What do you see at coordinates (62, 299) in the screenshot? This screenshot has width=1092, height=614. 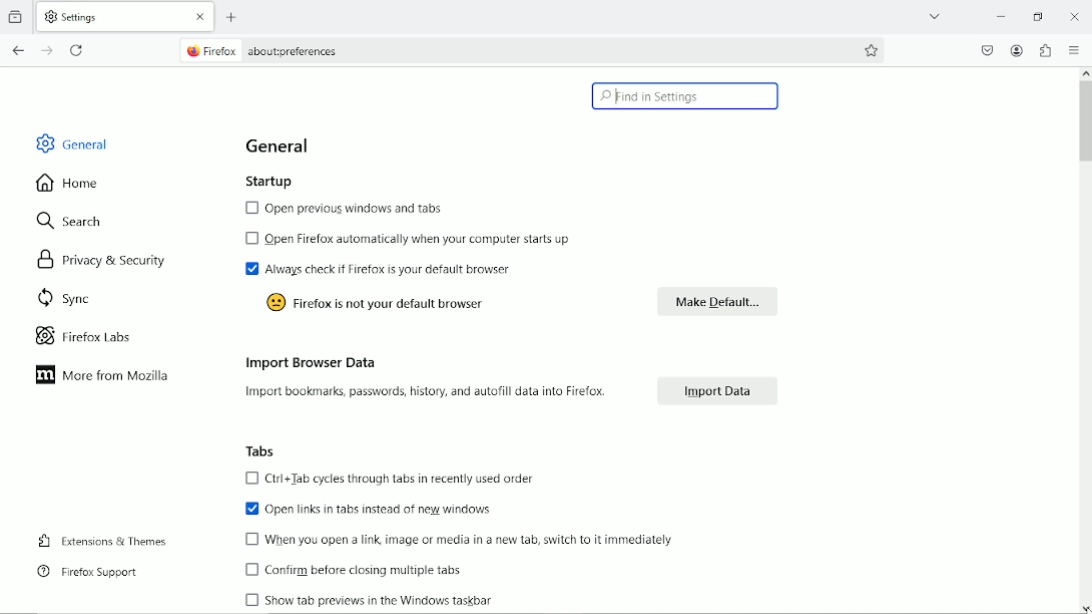 I see `Sync` at bounding box center [62, 299].